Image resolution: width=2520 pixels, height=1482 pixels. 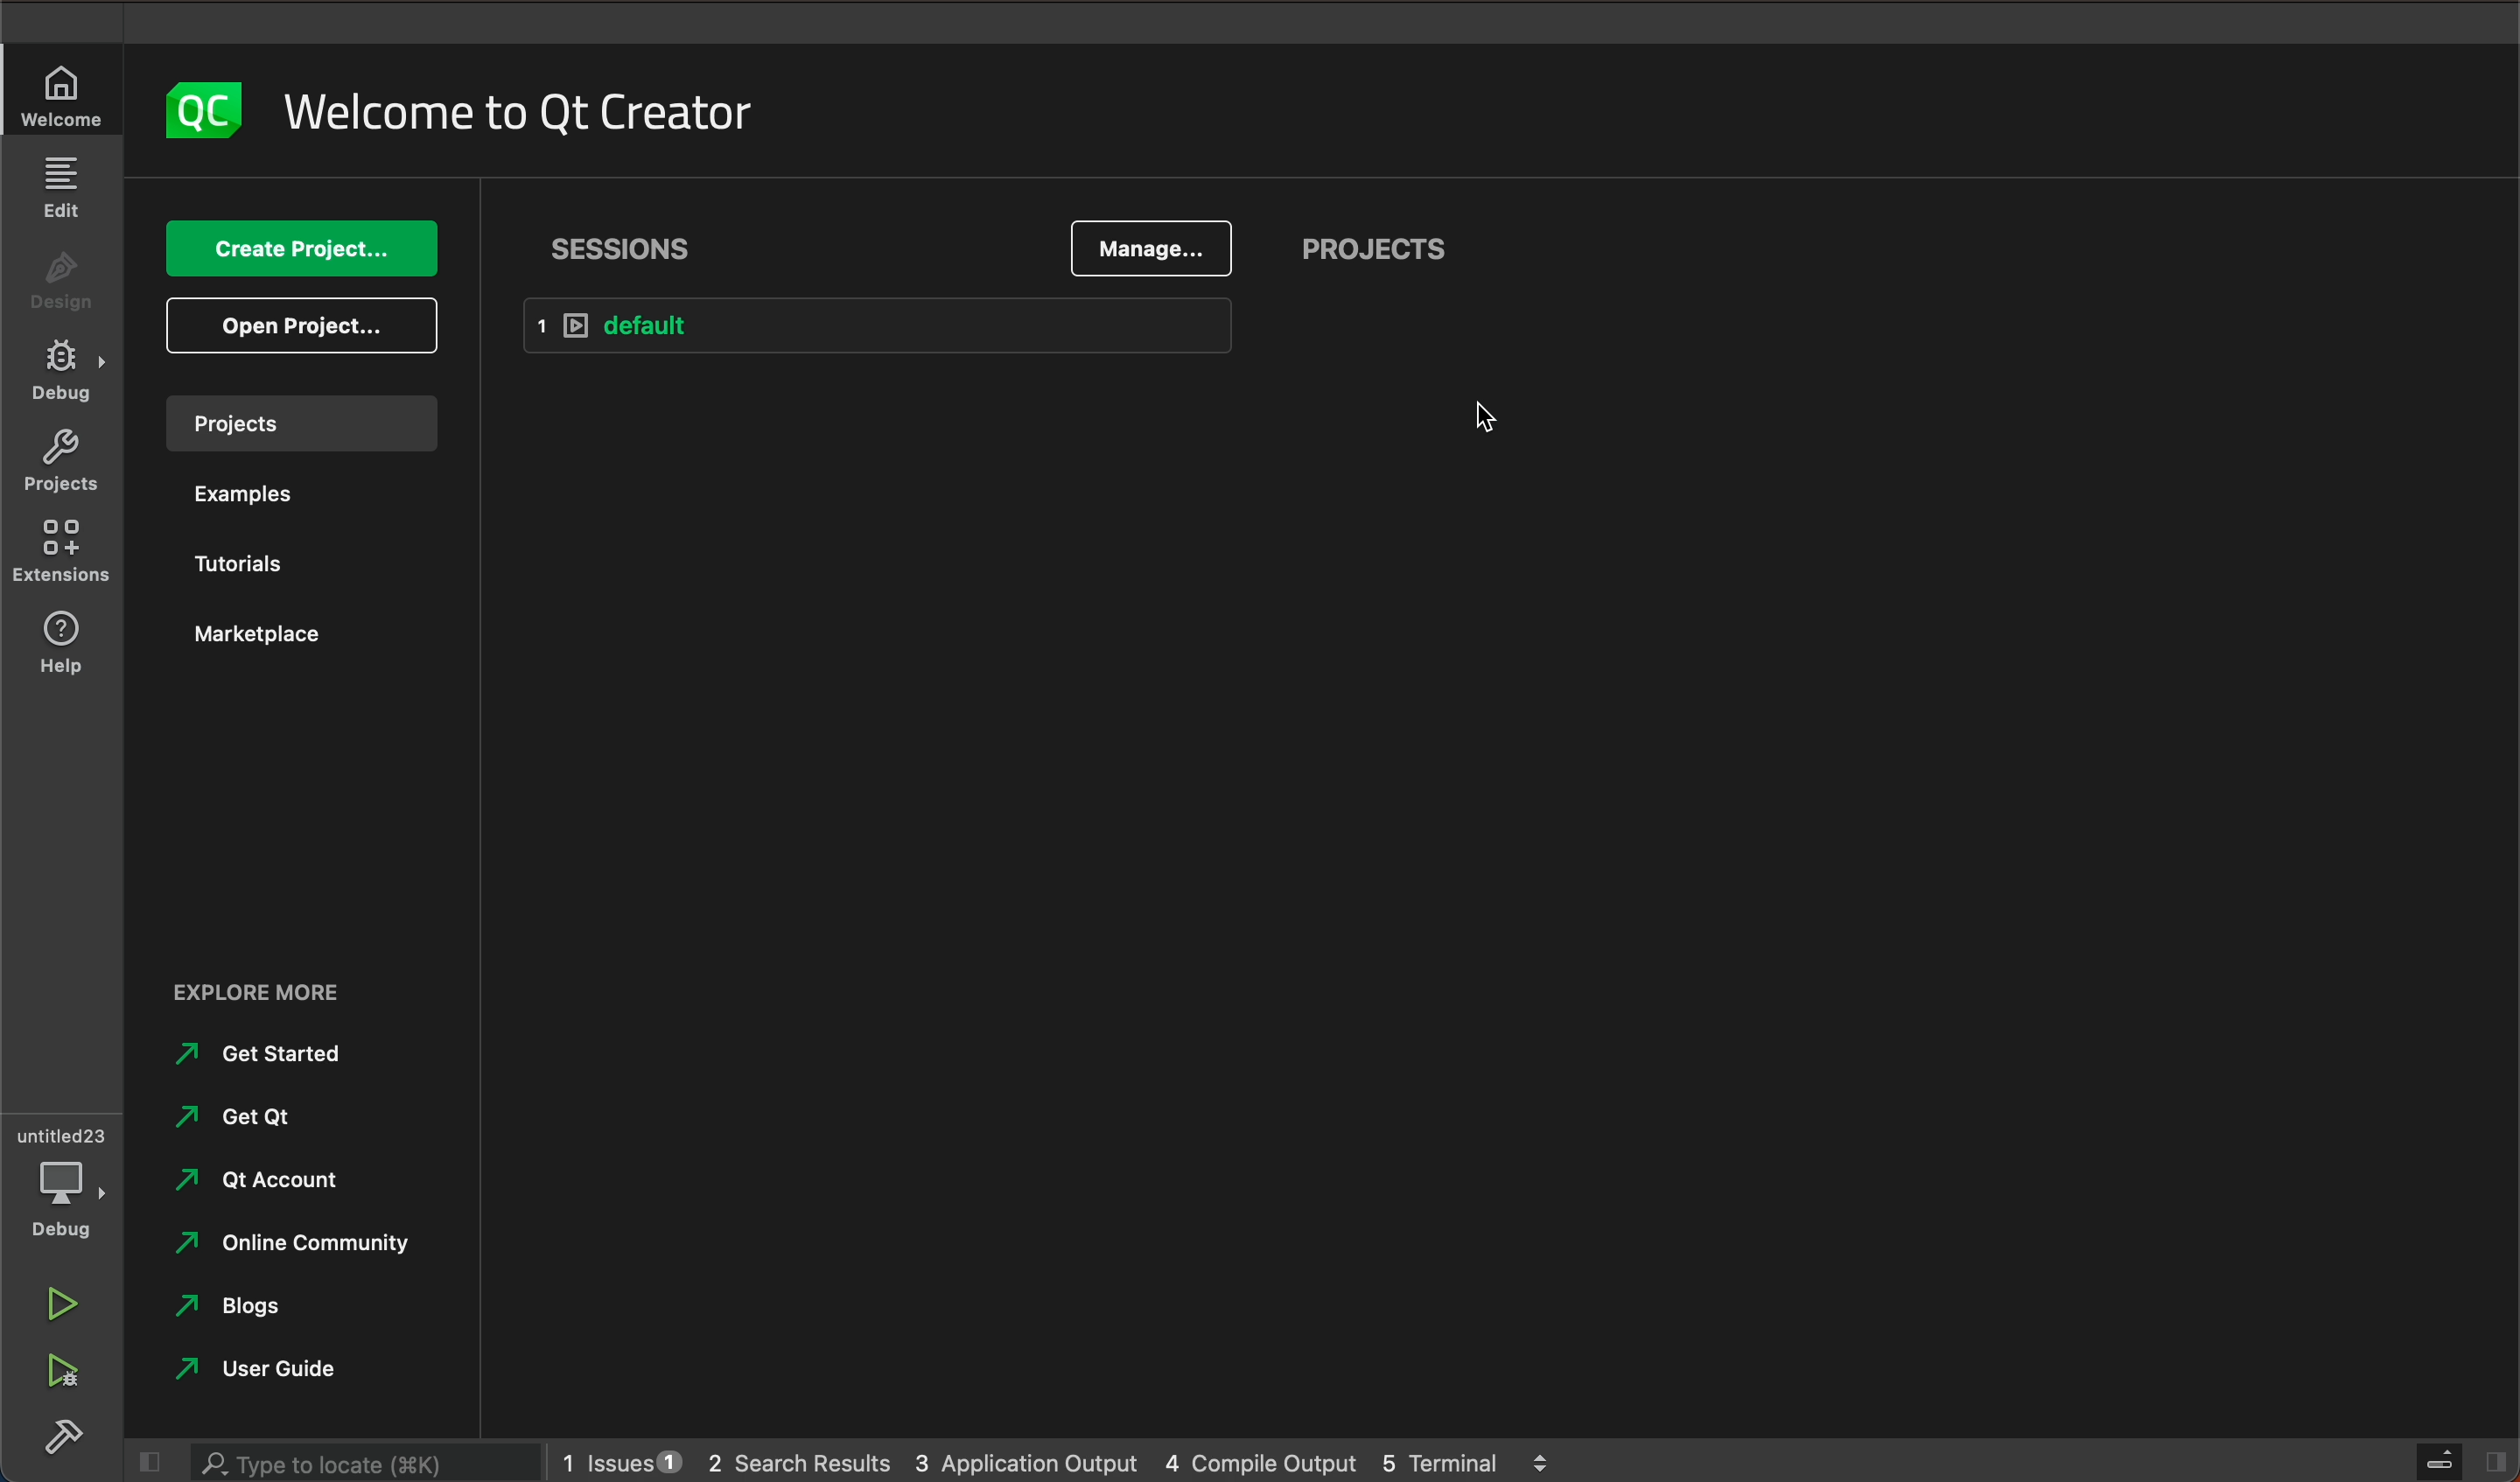 I want to click on project, so click(x=60, y=465).